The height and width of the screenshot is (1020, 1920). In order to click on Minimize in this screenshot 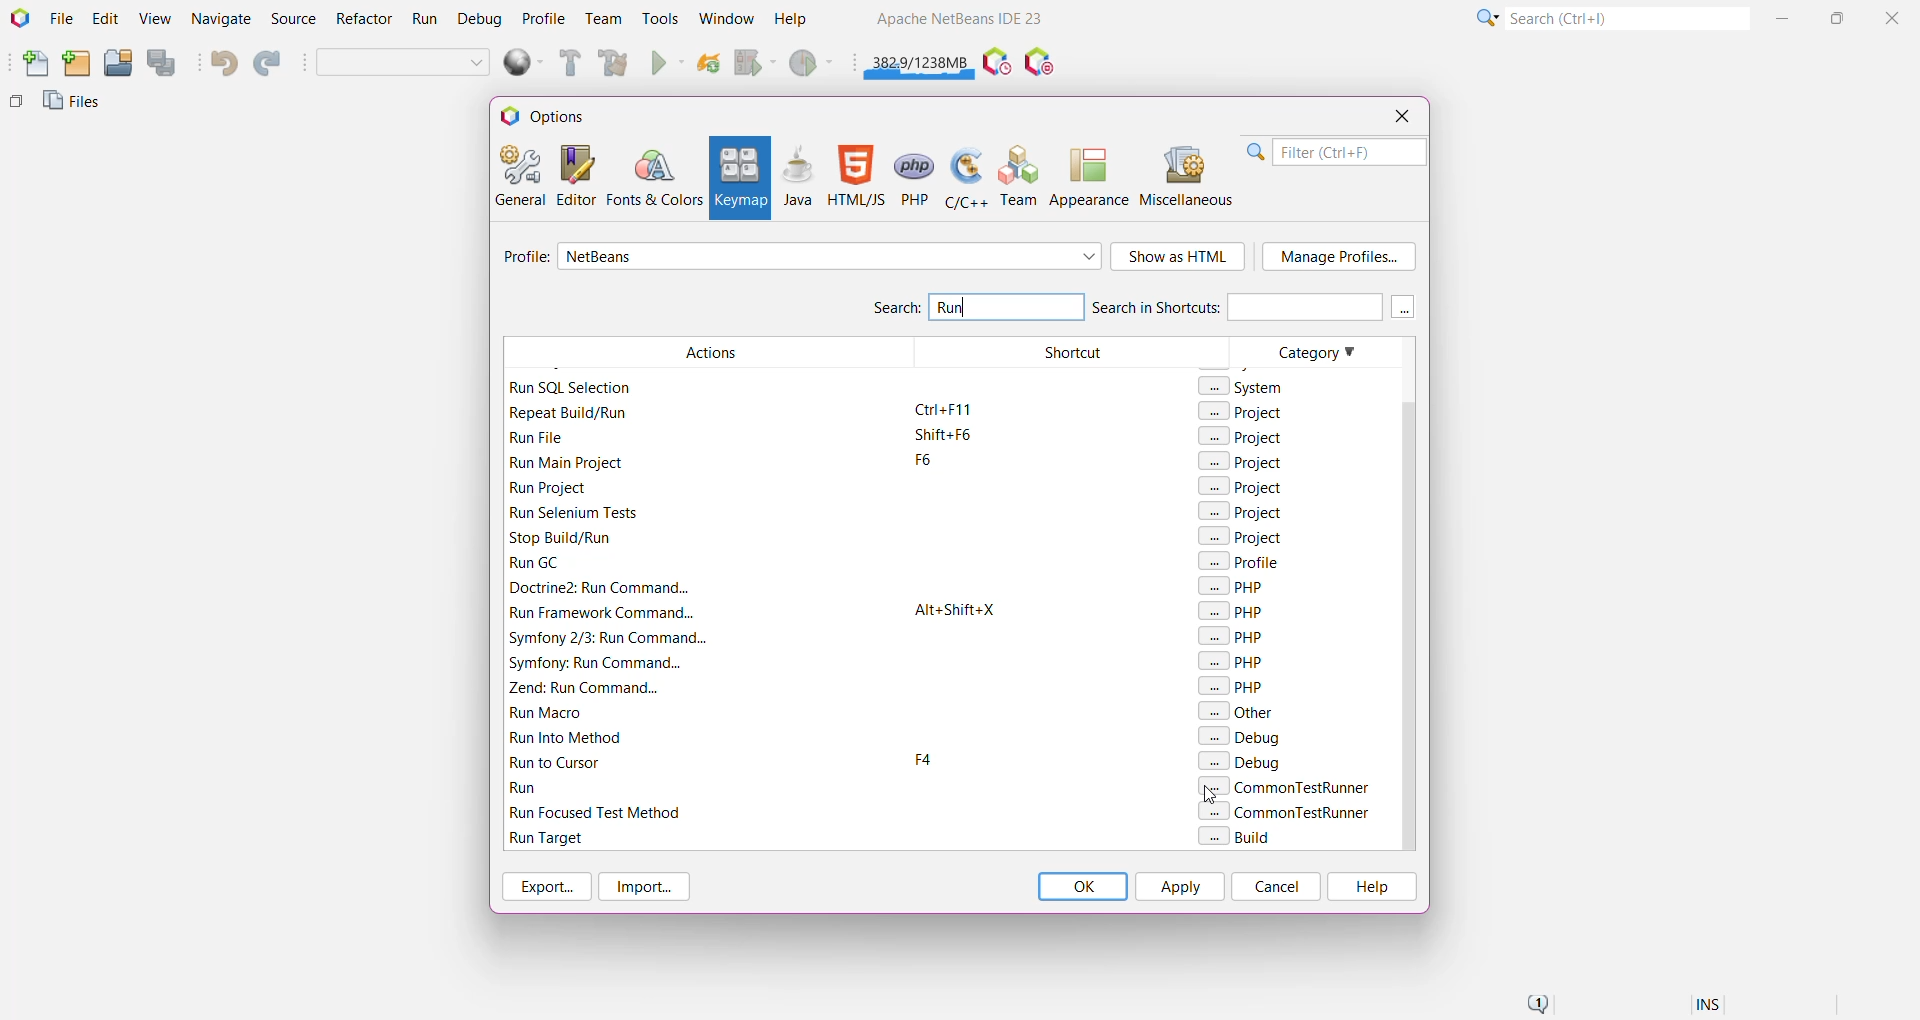, I will do `click(1785, 18)`.